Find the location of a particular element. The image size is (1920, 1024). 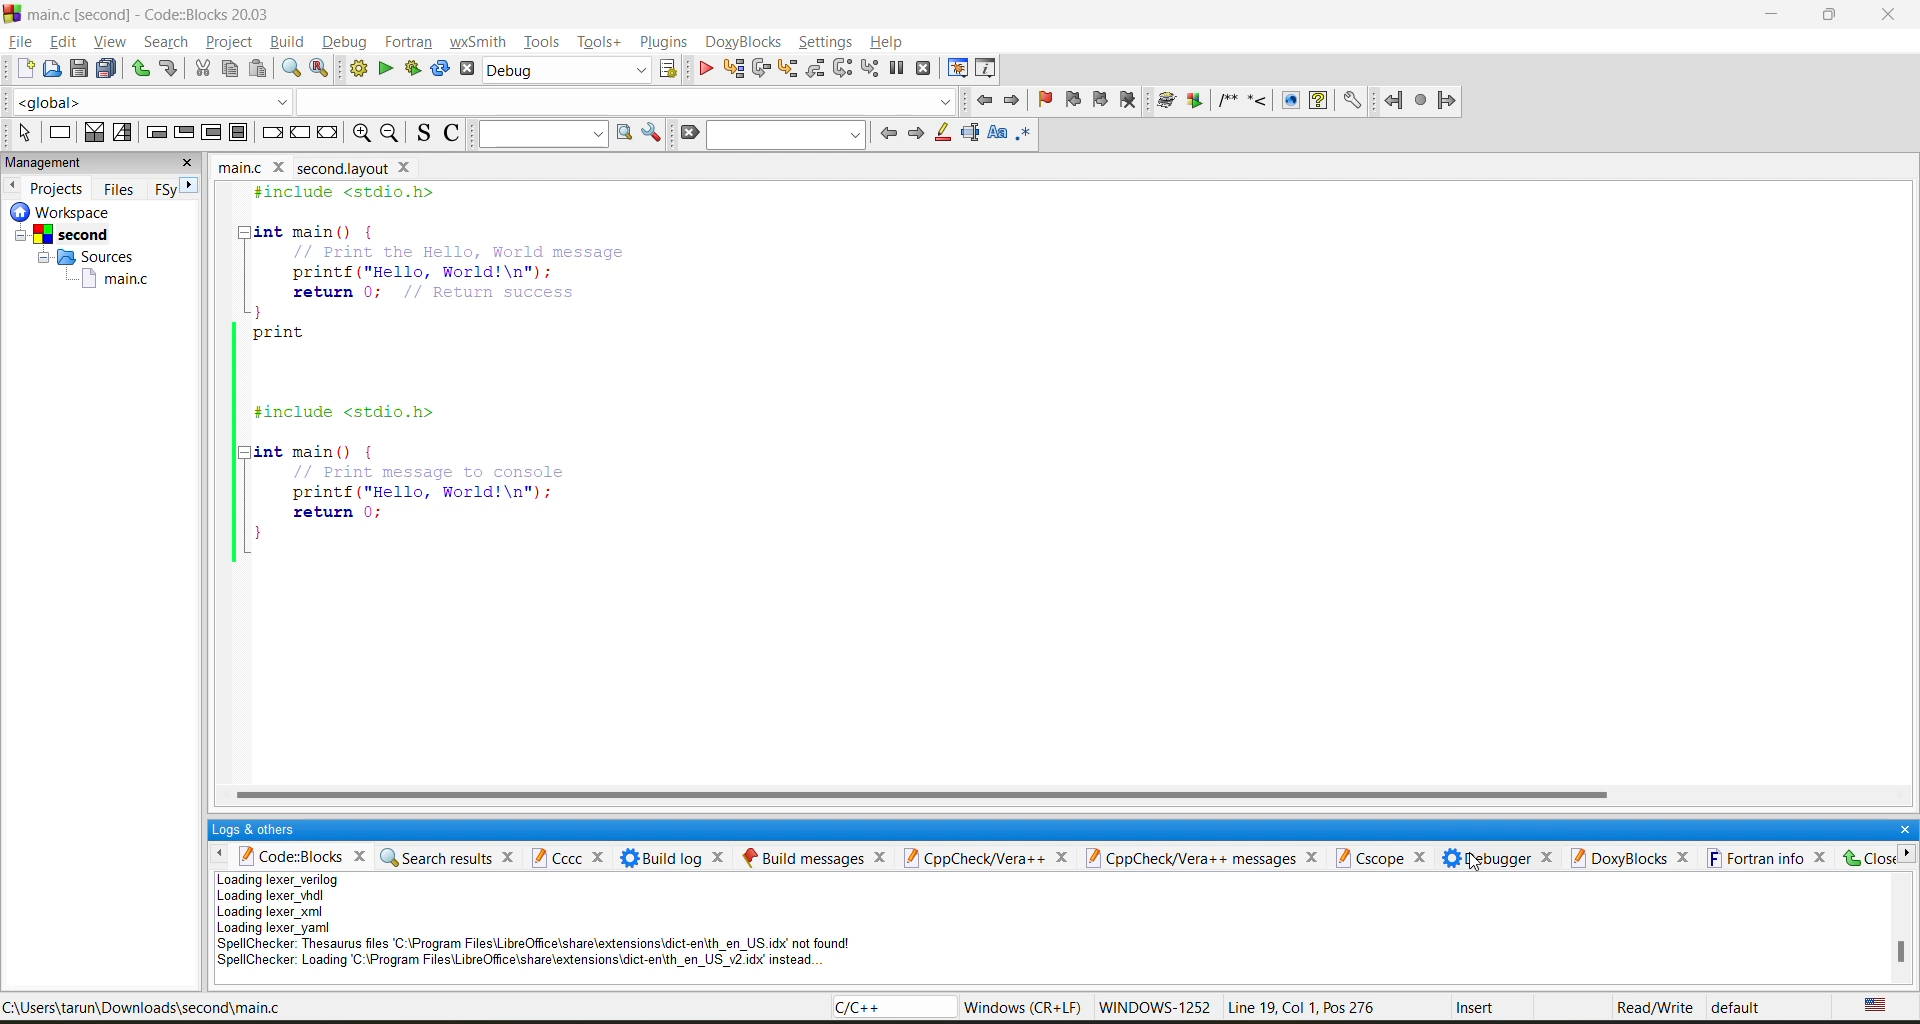

wxsmith is located at coordinates (478, 40).